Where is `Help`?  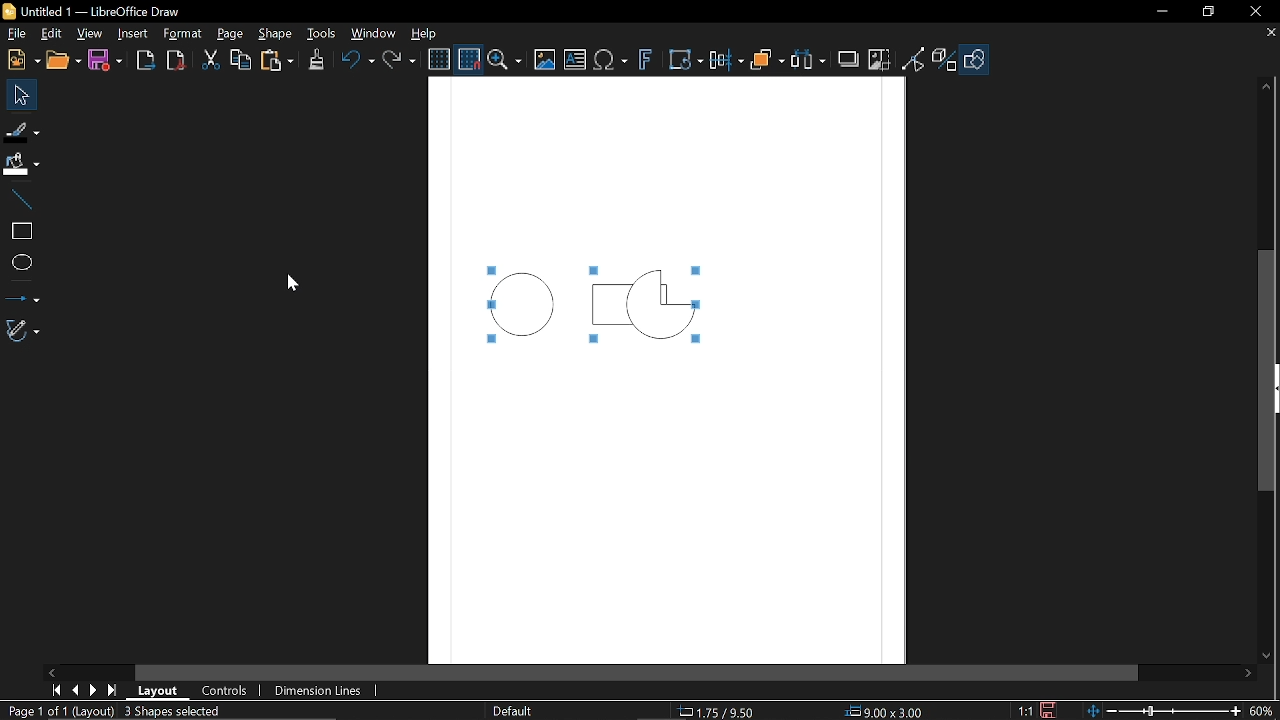
Help is located at coordinates (421, 34).